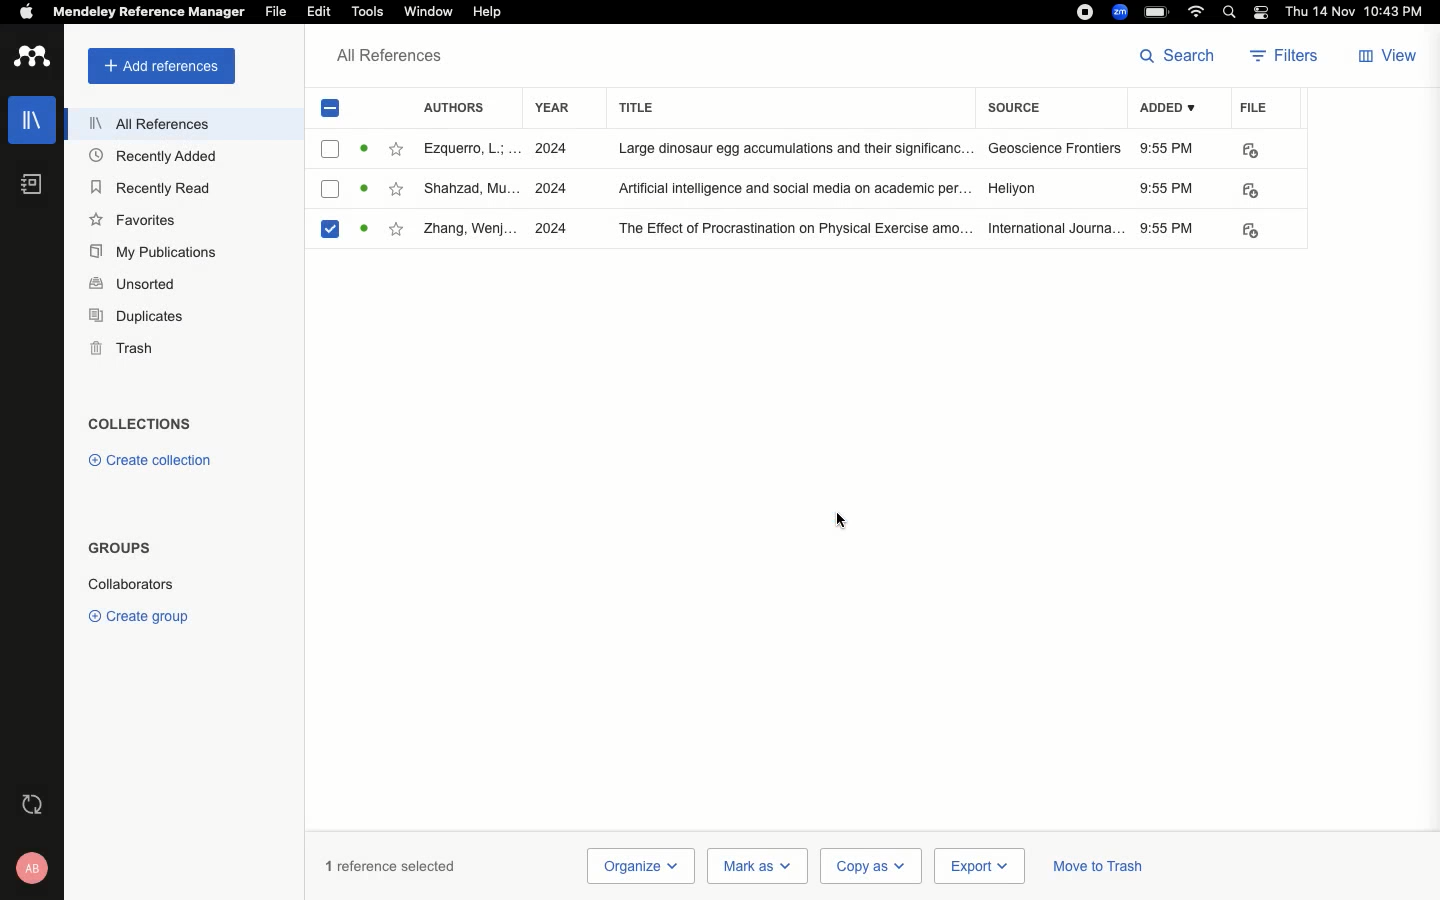 The height and width of the screenshot is (900, 1440). What do you see at coordinates (1020, 110) in the screenshot?
I see `Source` at bounding box center [1020, 110].